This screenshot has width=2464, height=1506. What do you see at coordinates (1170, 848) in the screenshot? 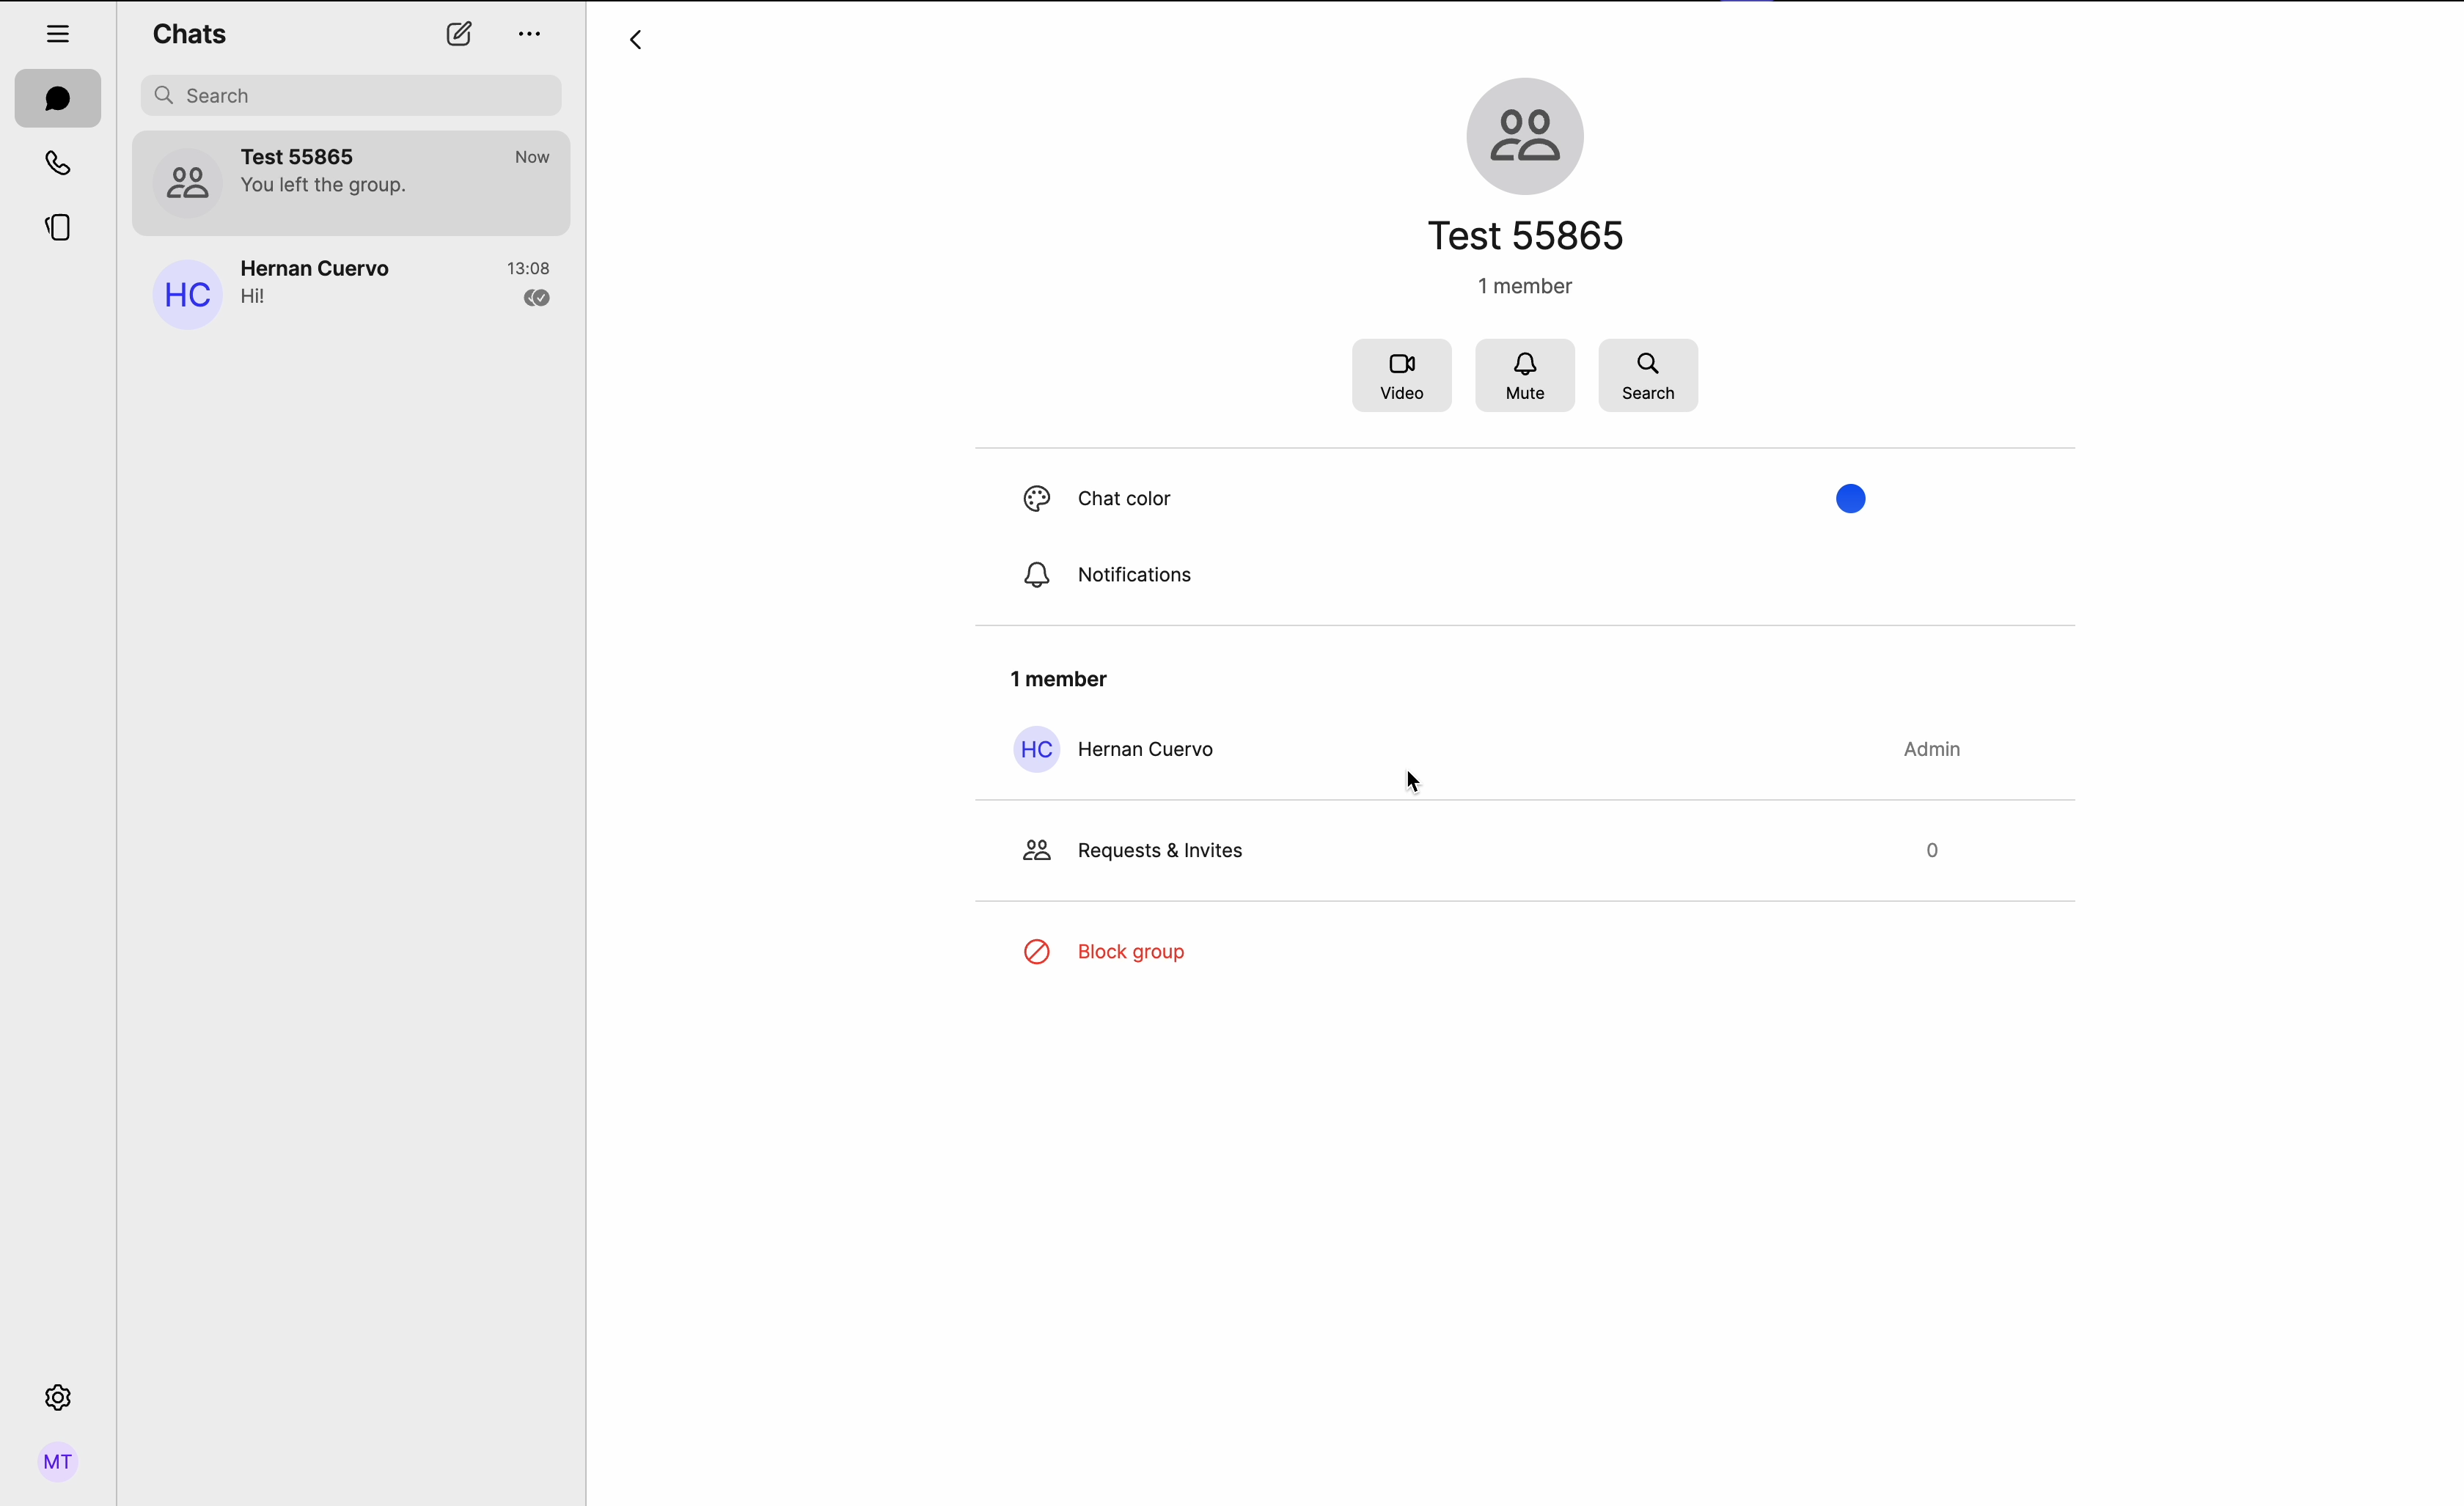
I see `Requests & Invites` at bounding box center [1170, 848].